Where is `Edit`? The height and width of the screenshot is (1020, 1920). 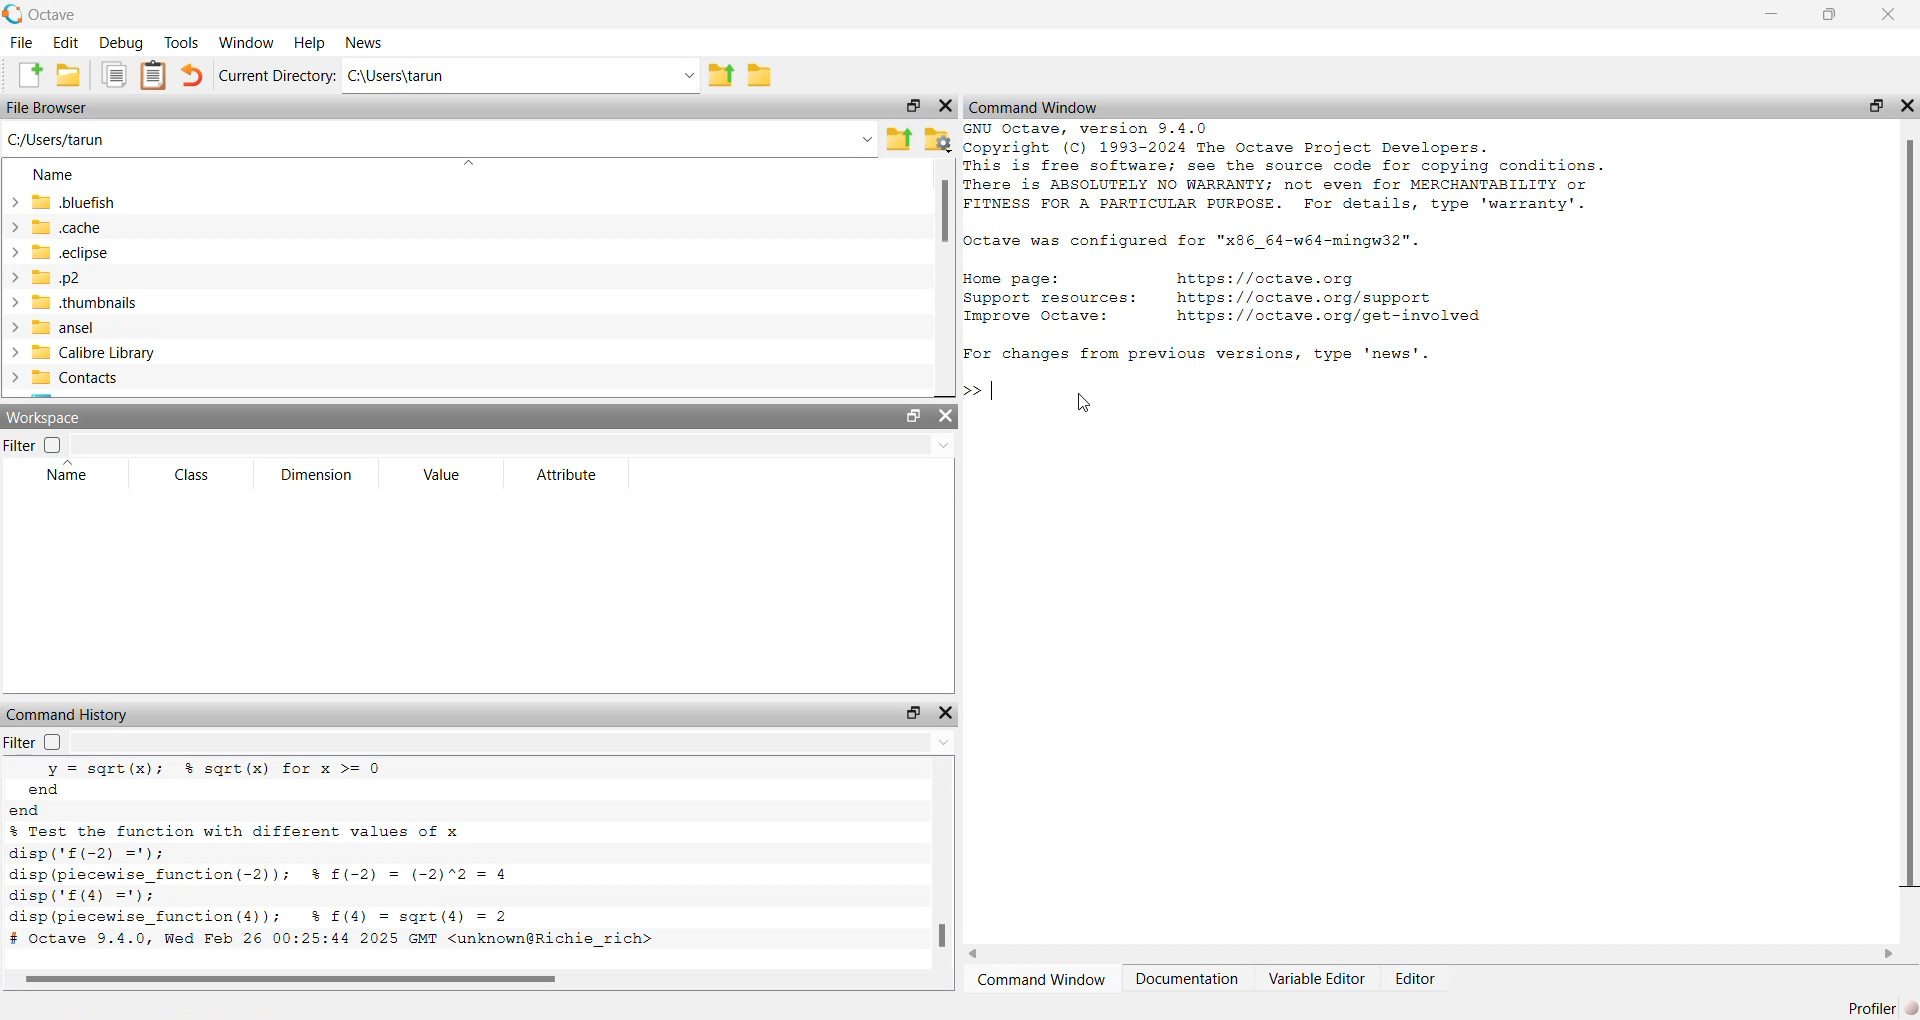
Edit is located at coordinates (67, 43).